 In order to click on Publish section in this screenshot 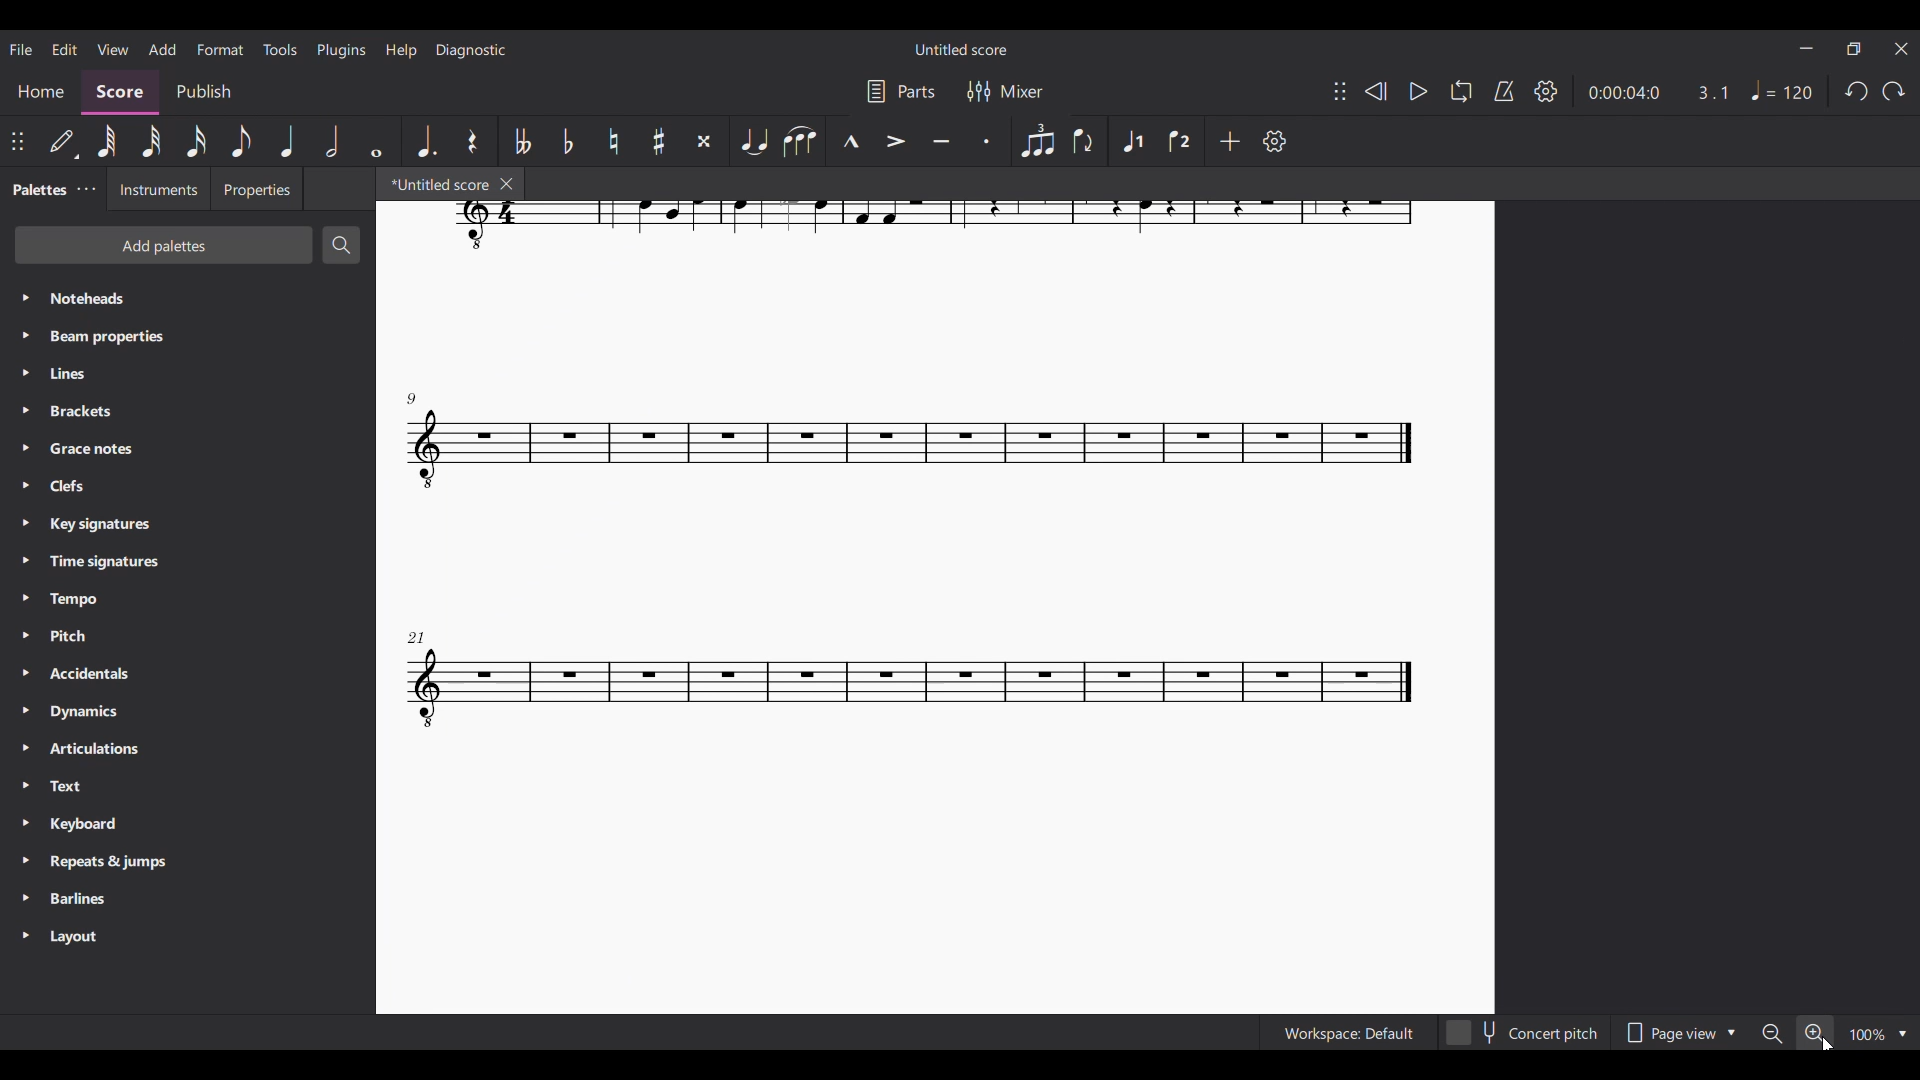, I will do `click(203, 92)`.